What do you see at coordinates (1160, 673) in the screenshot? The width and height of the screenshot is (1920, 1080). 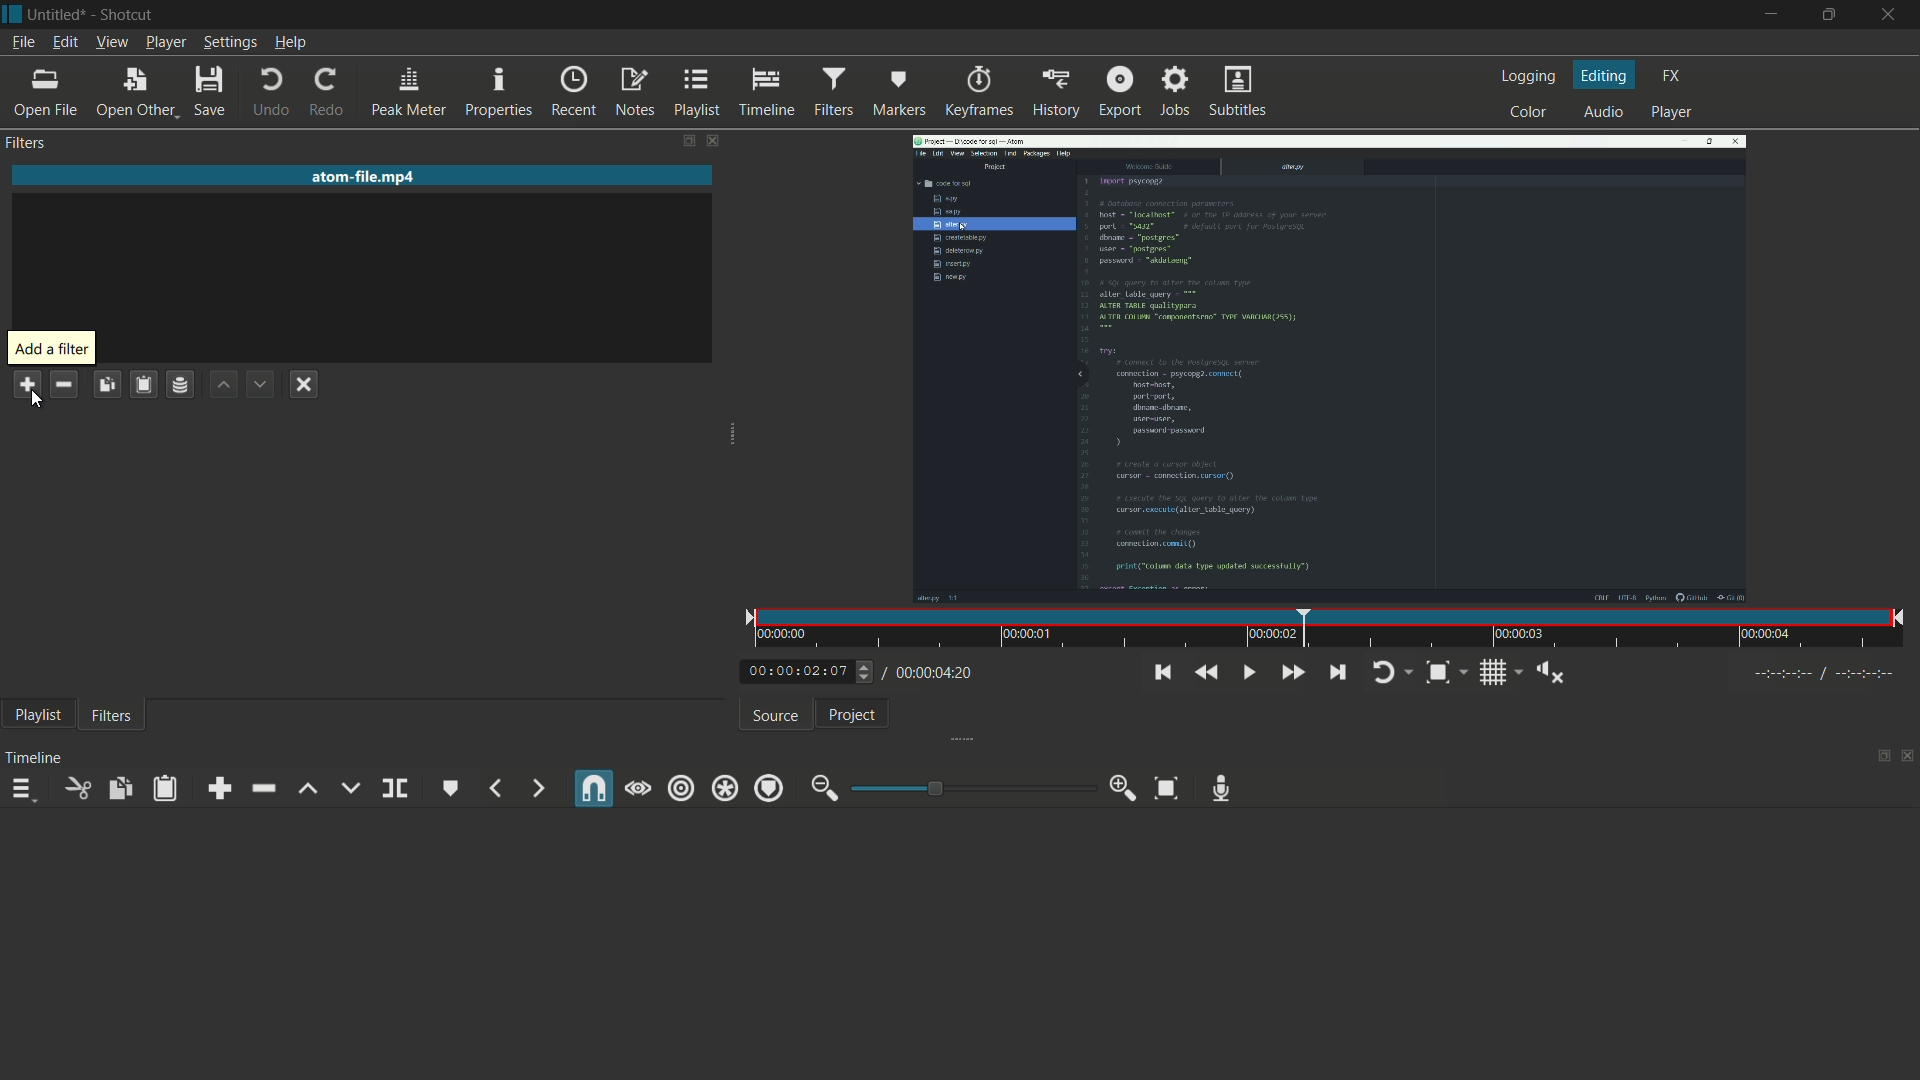 I see `skip to the previous point` at bounding box center [1160, 673].